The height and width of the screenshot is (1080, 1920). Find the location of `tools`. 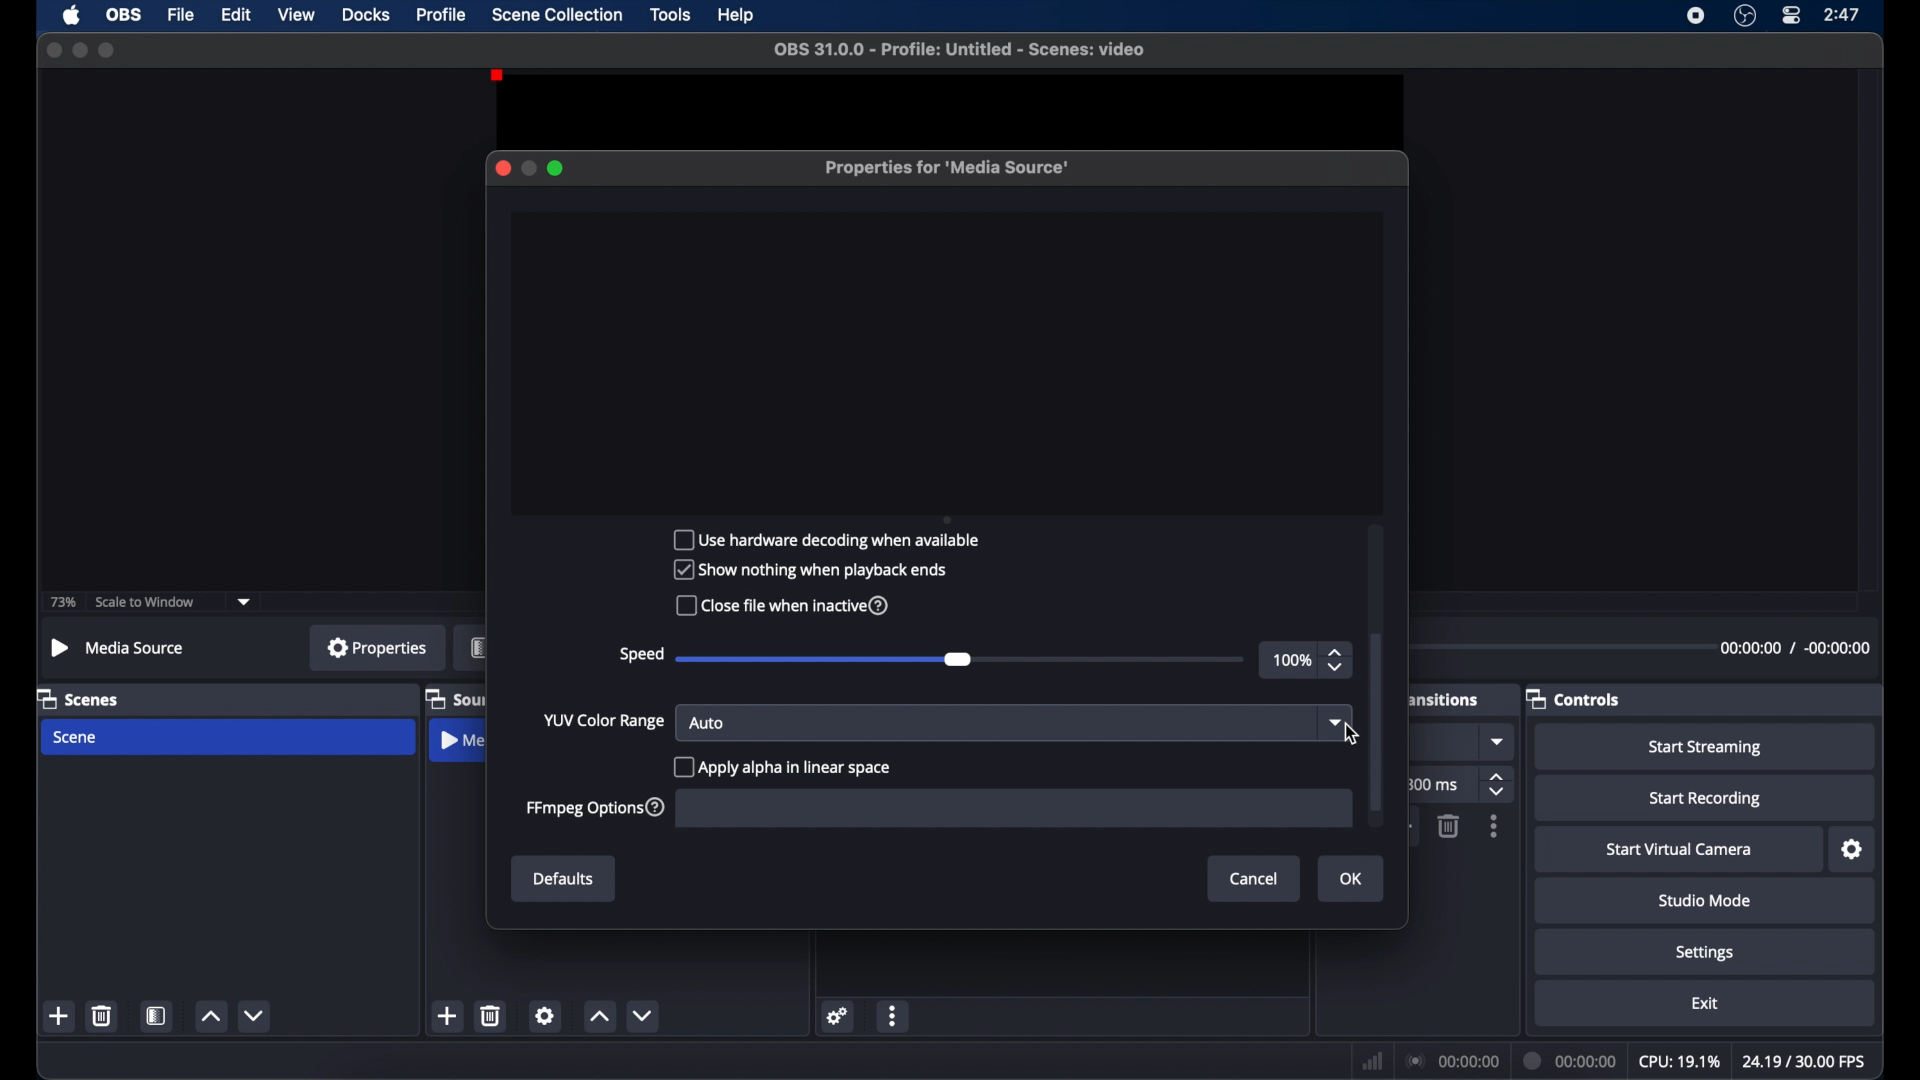

tools is located at coordinates (672, 15).